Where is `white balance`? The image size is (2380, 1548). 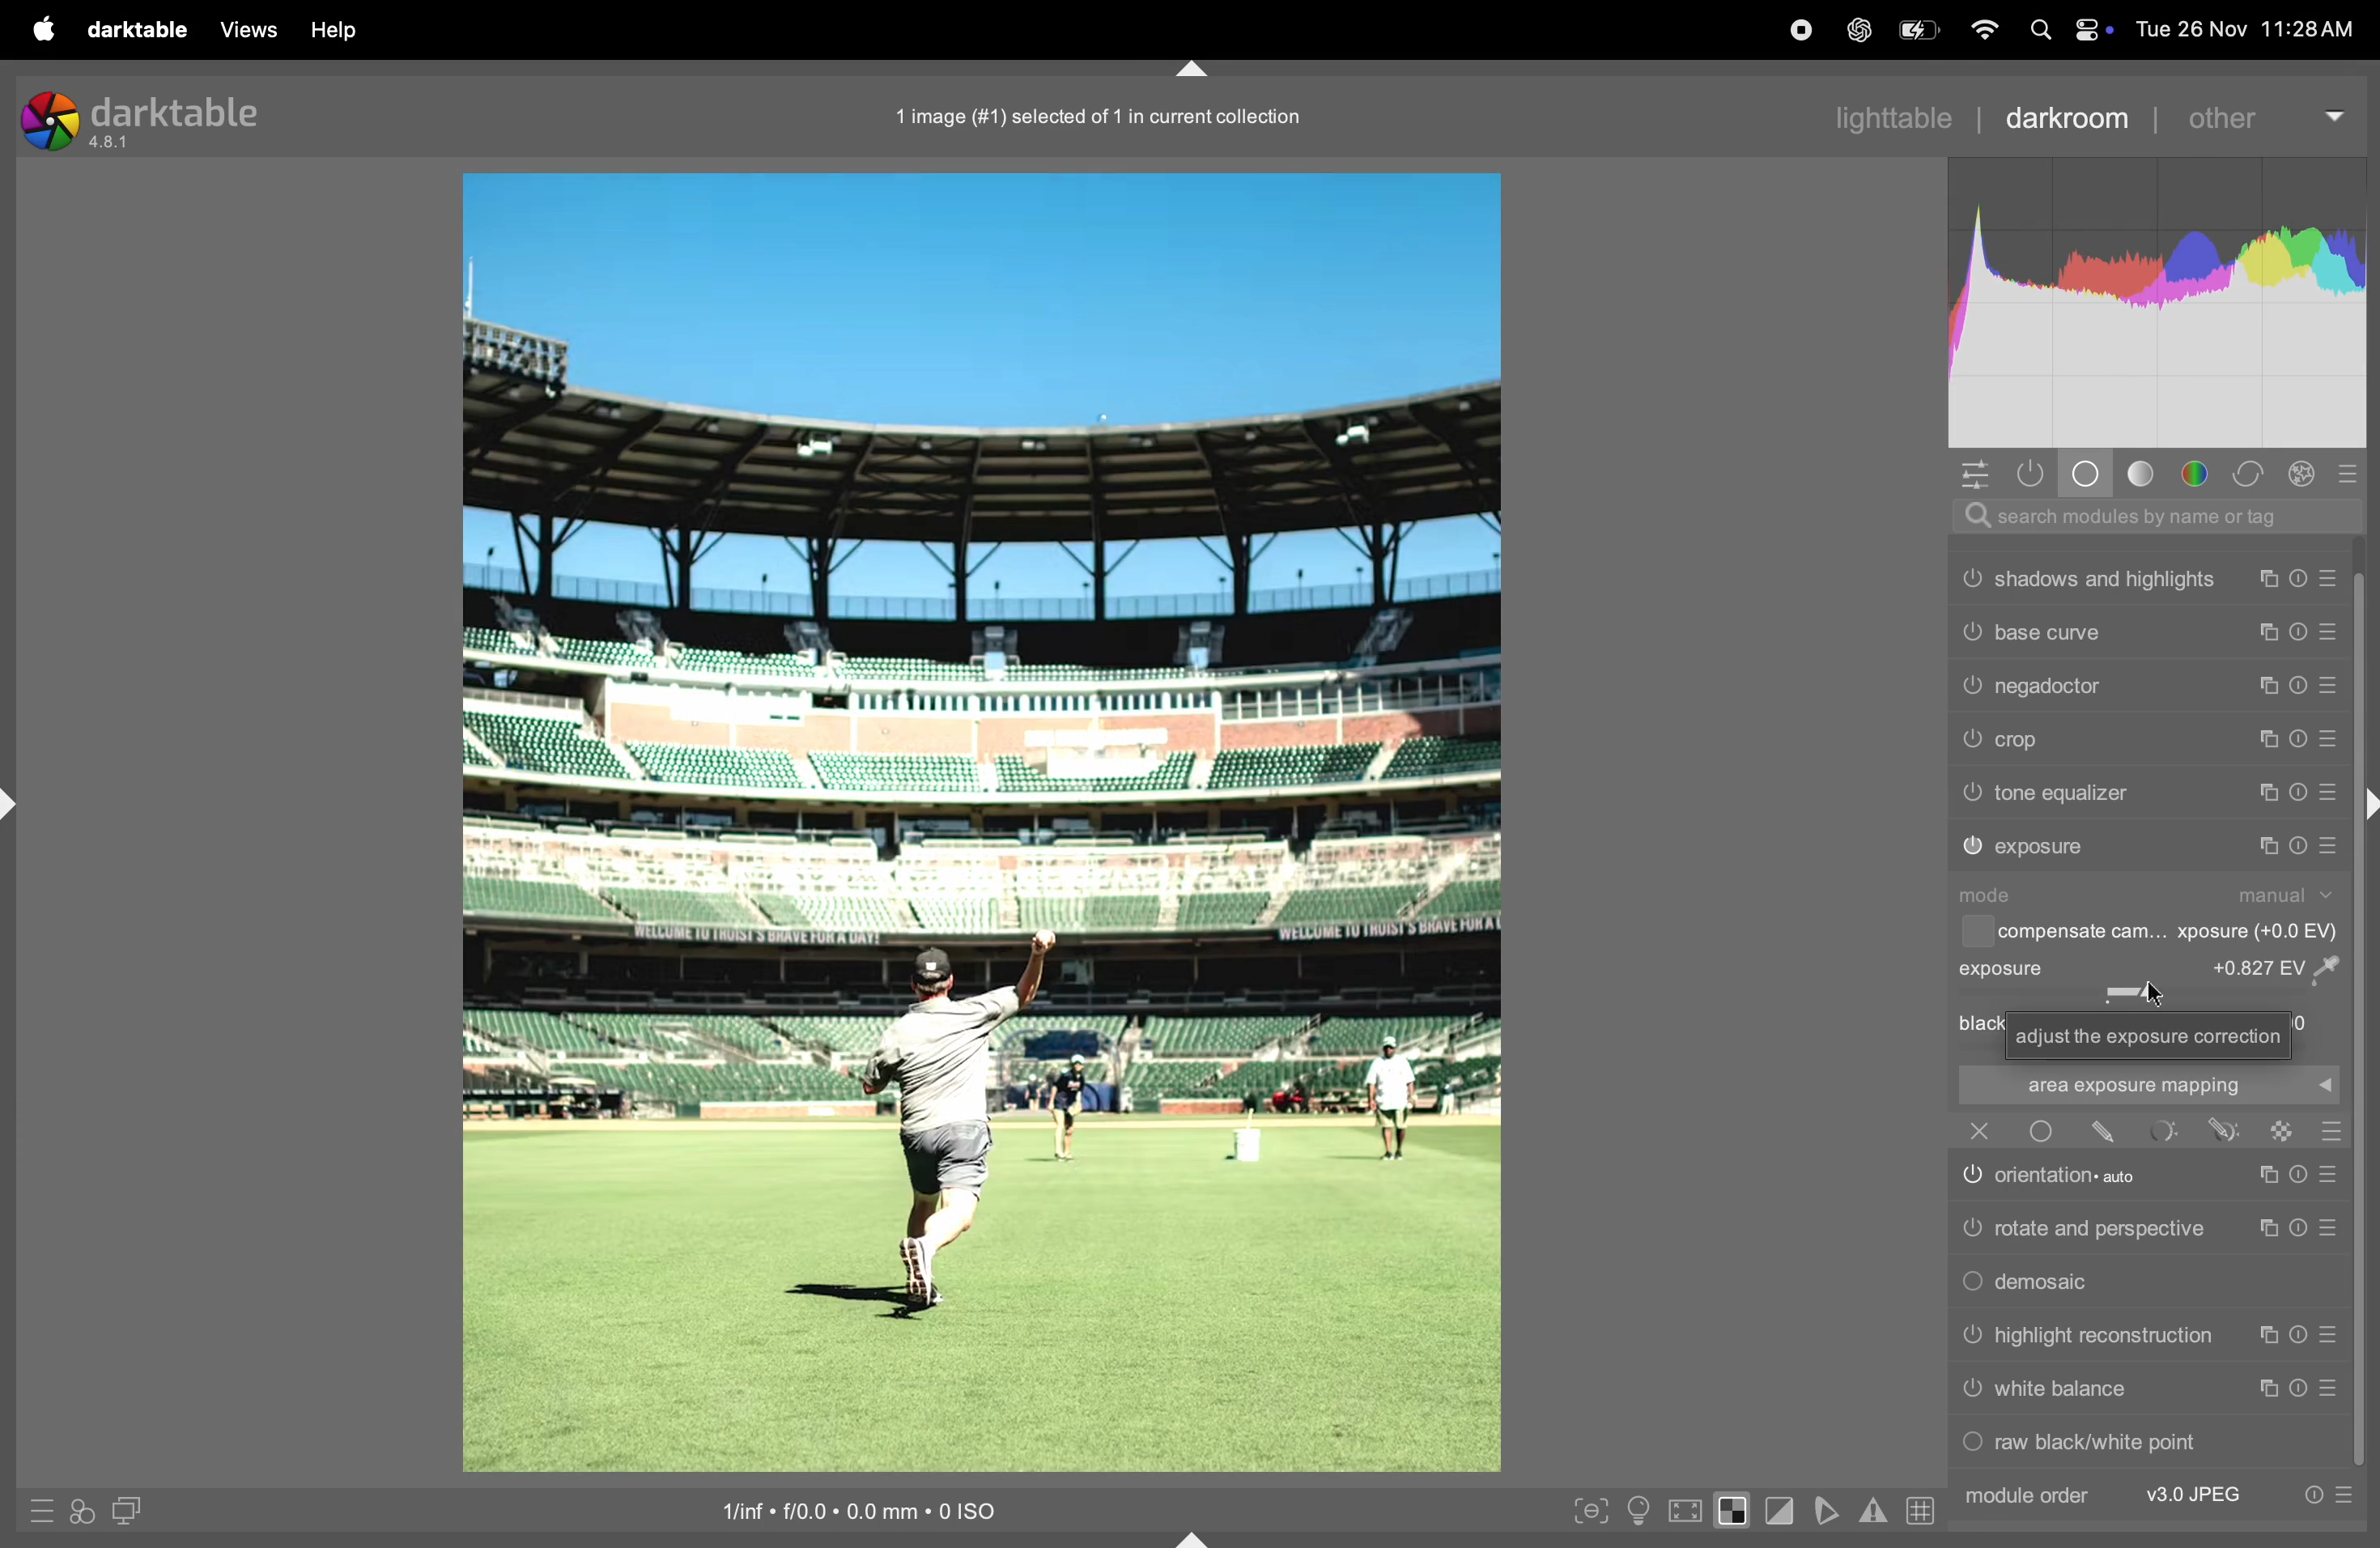 white balance is located at coordinates (2062, 1389).